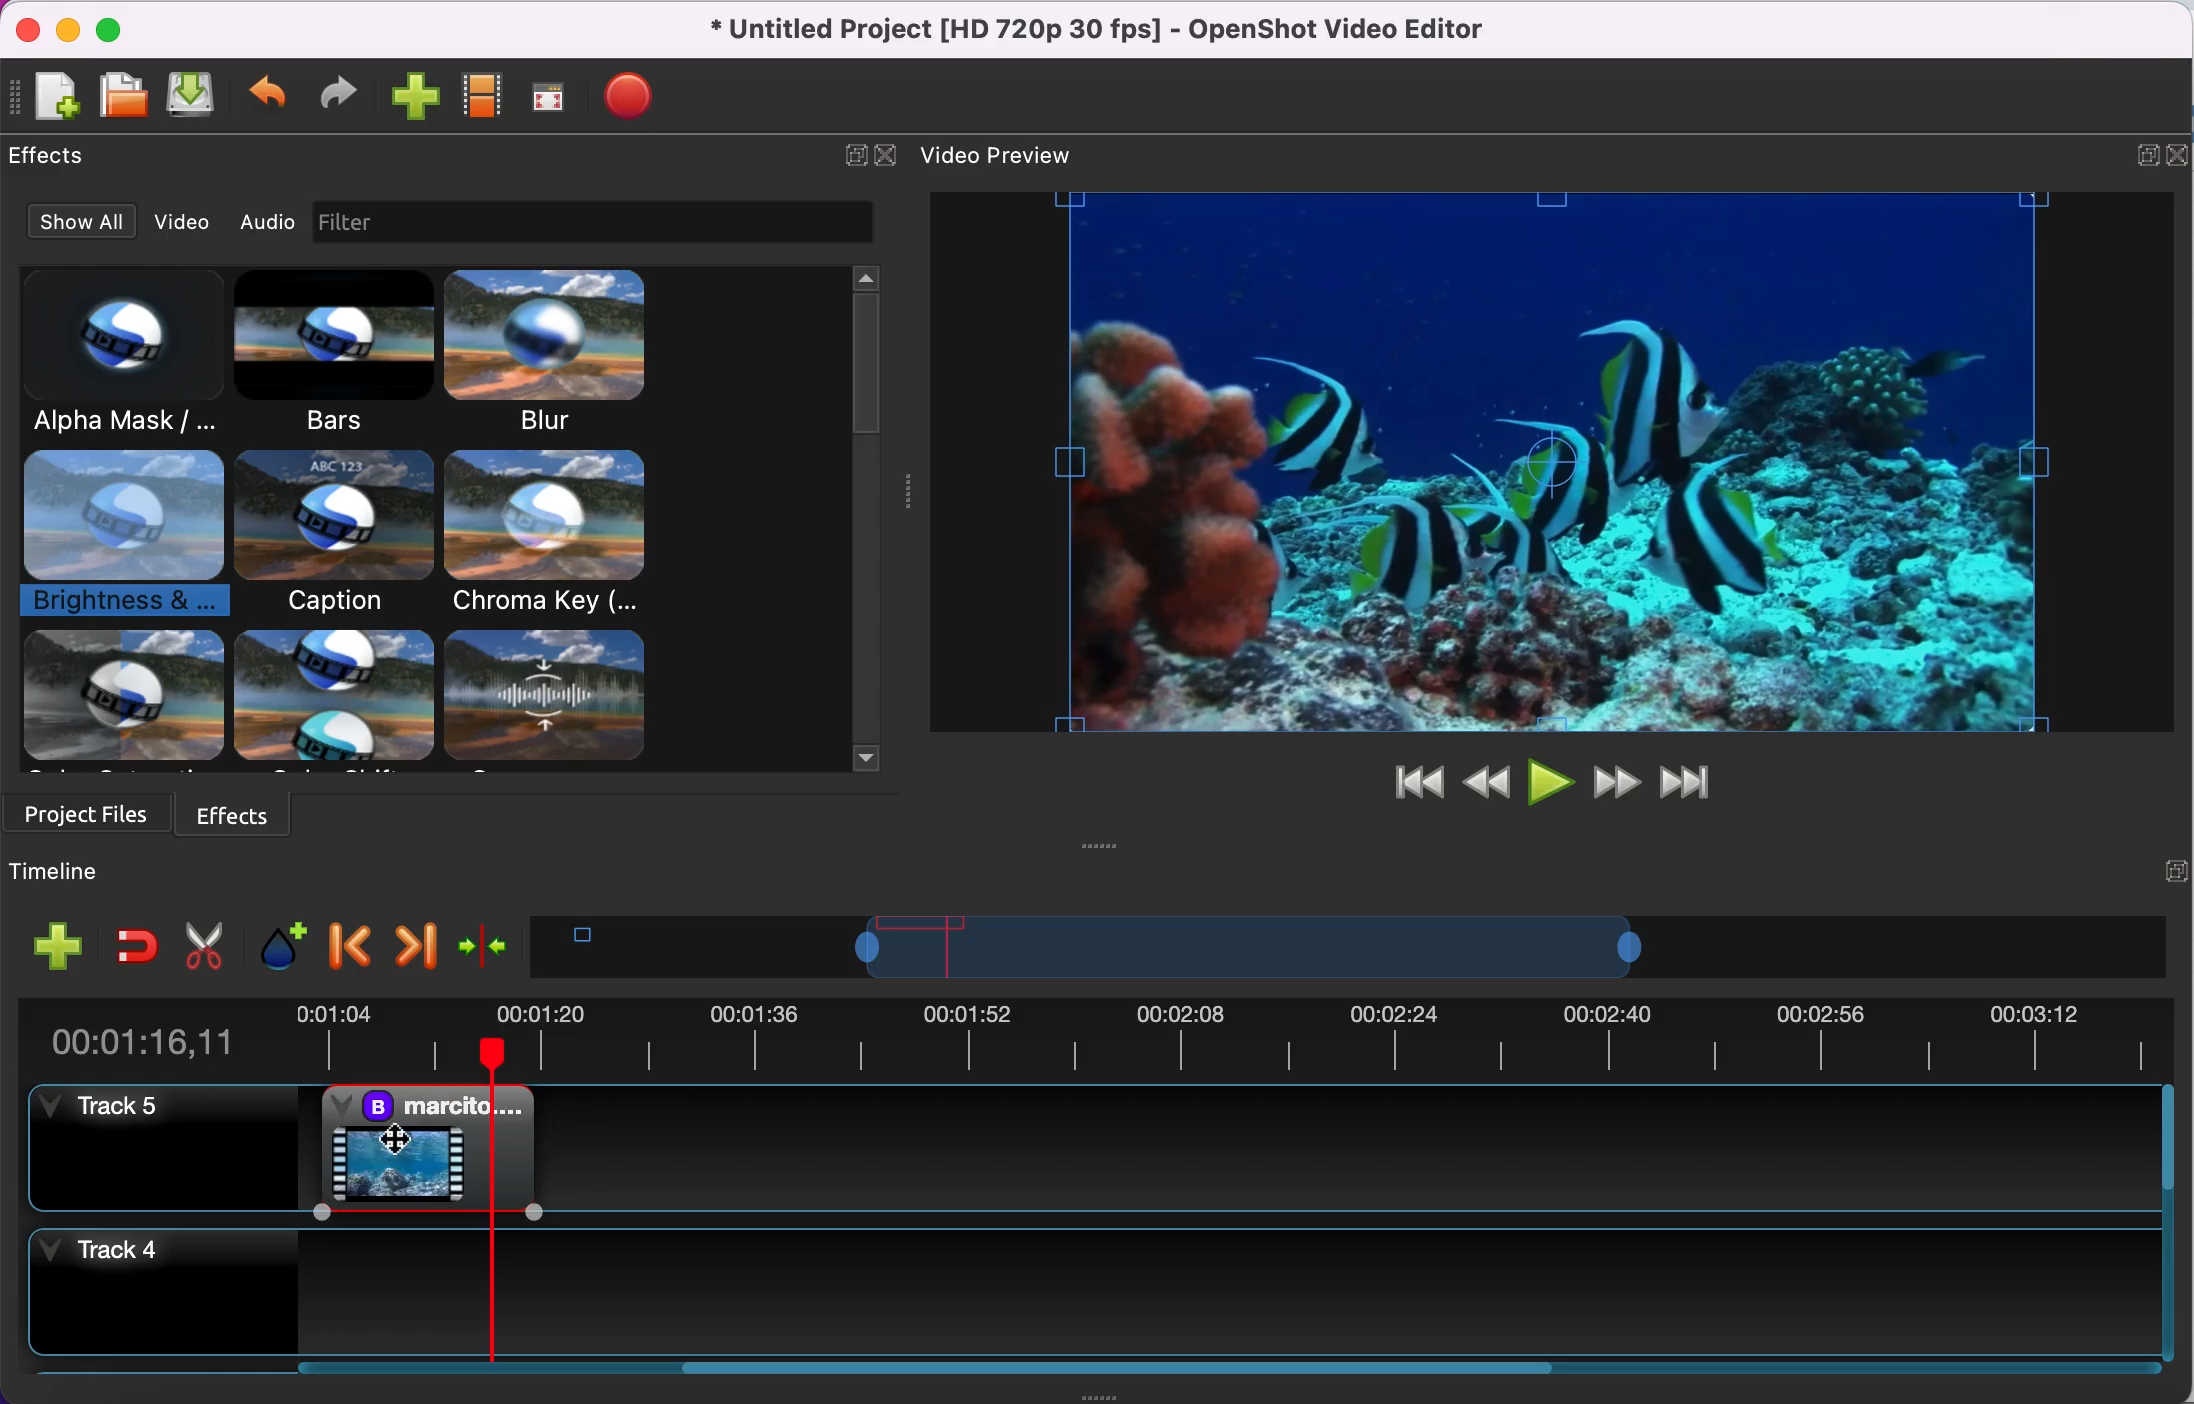 The width and height of the screenshot is (2194, 1404). Describe the element at coordinates (1004, 153) in the screenshot. I see `video preview` at that location.